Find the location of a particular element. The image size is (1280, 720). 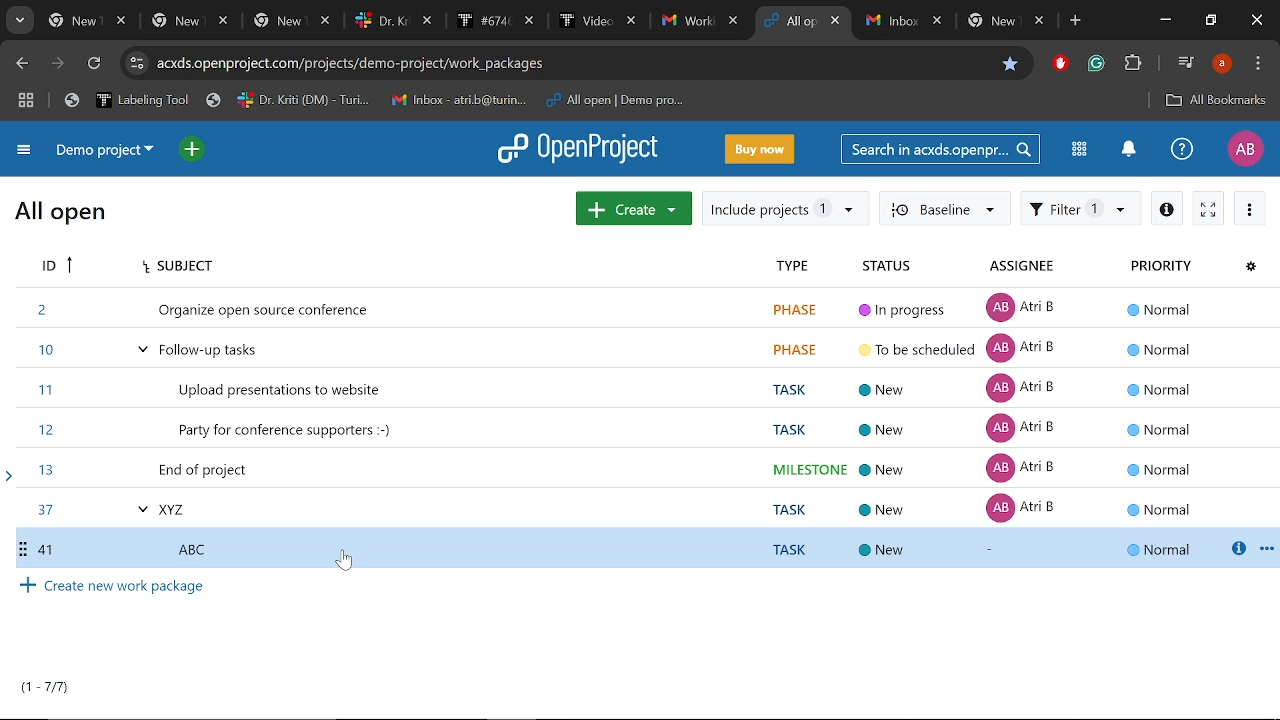

Create new work package is located at coordinates (115, 589).